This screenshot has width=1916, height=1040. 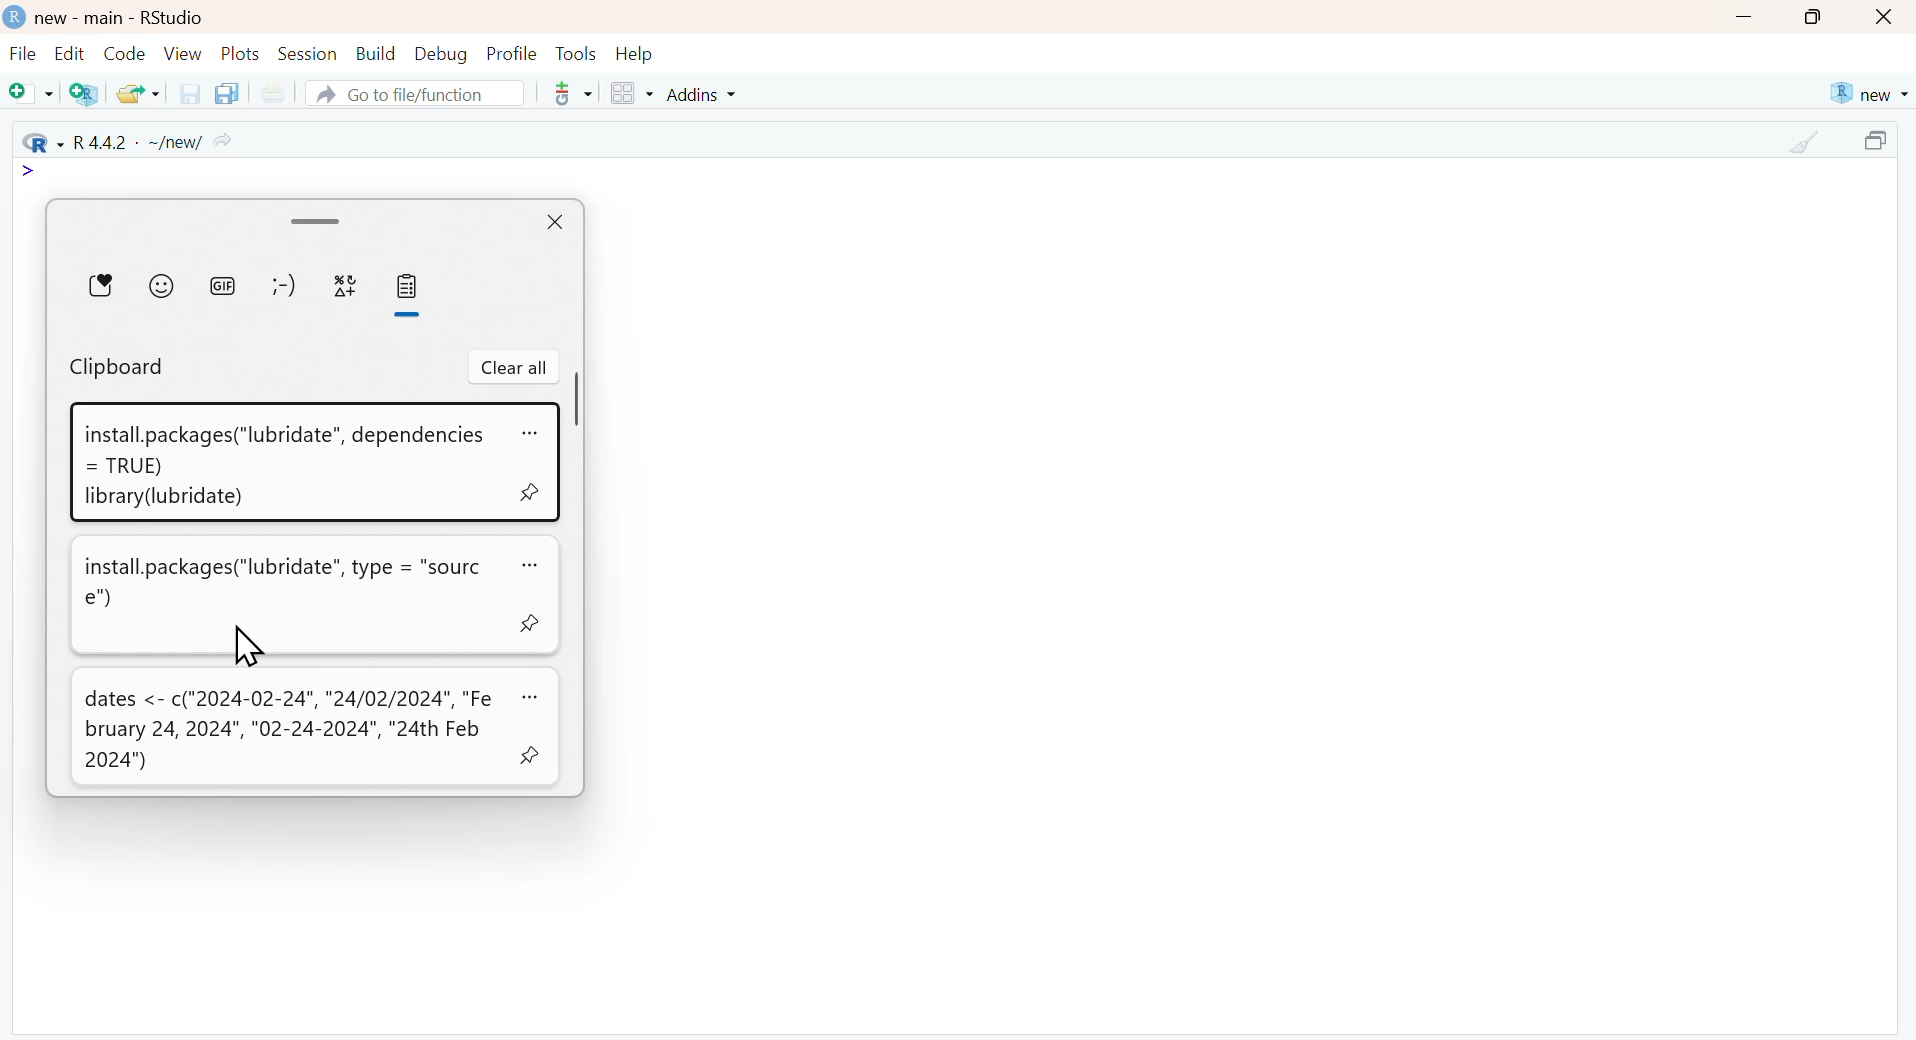 What do you see at coordinates (288, 730) in the screenshot?
I see `dates <- c("2024-02-24", "24/02/2024", "Fe
bruary 24, 2024", "02-24-2024", "24th Feb
2024")` at bounding box center [288, 730].